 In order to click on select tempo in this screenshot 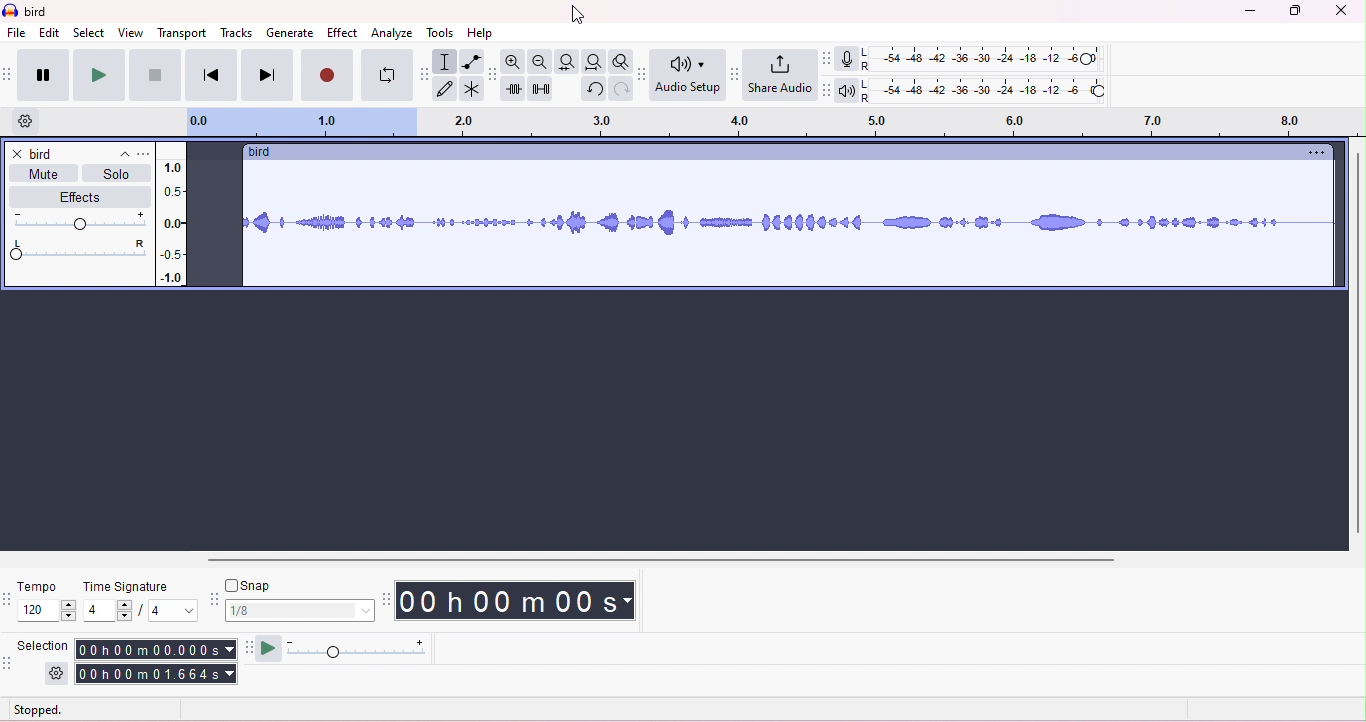, I will do `click(50, 613)`.